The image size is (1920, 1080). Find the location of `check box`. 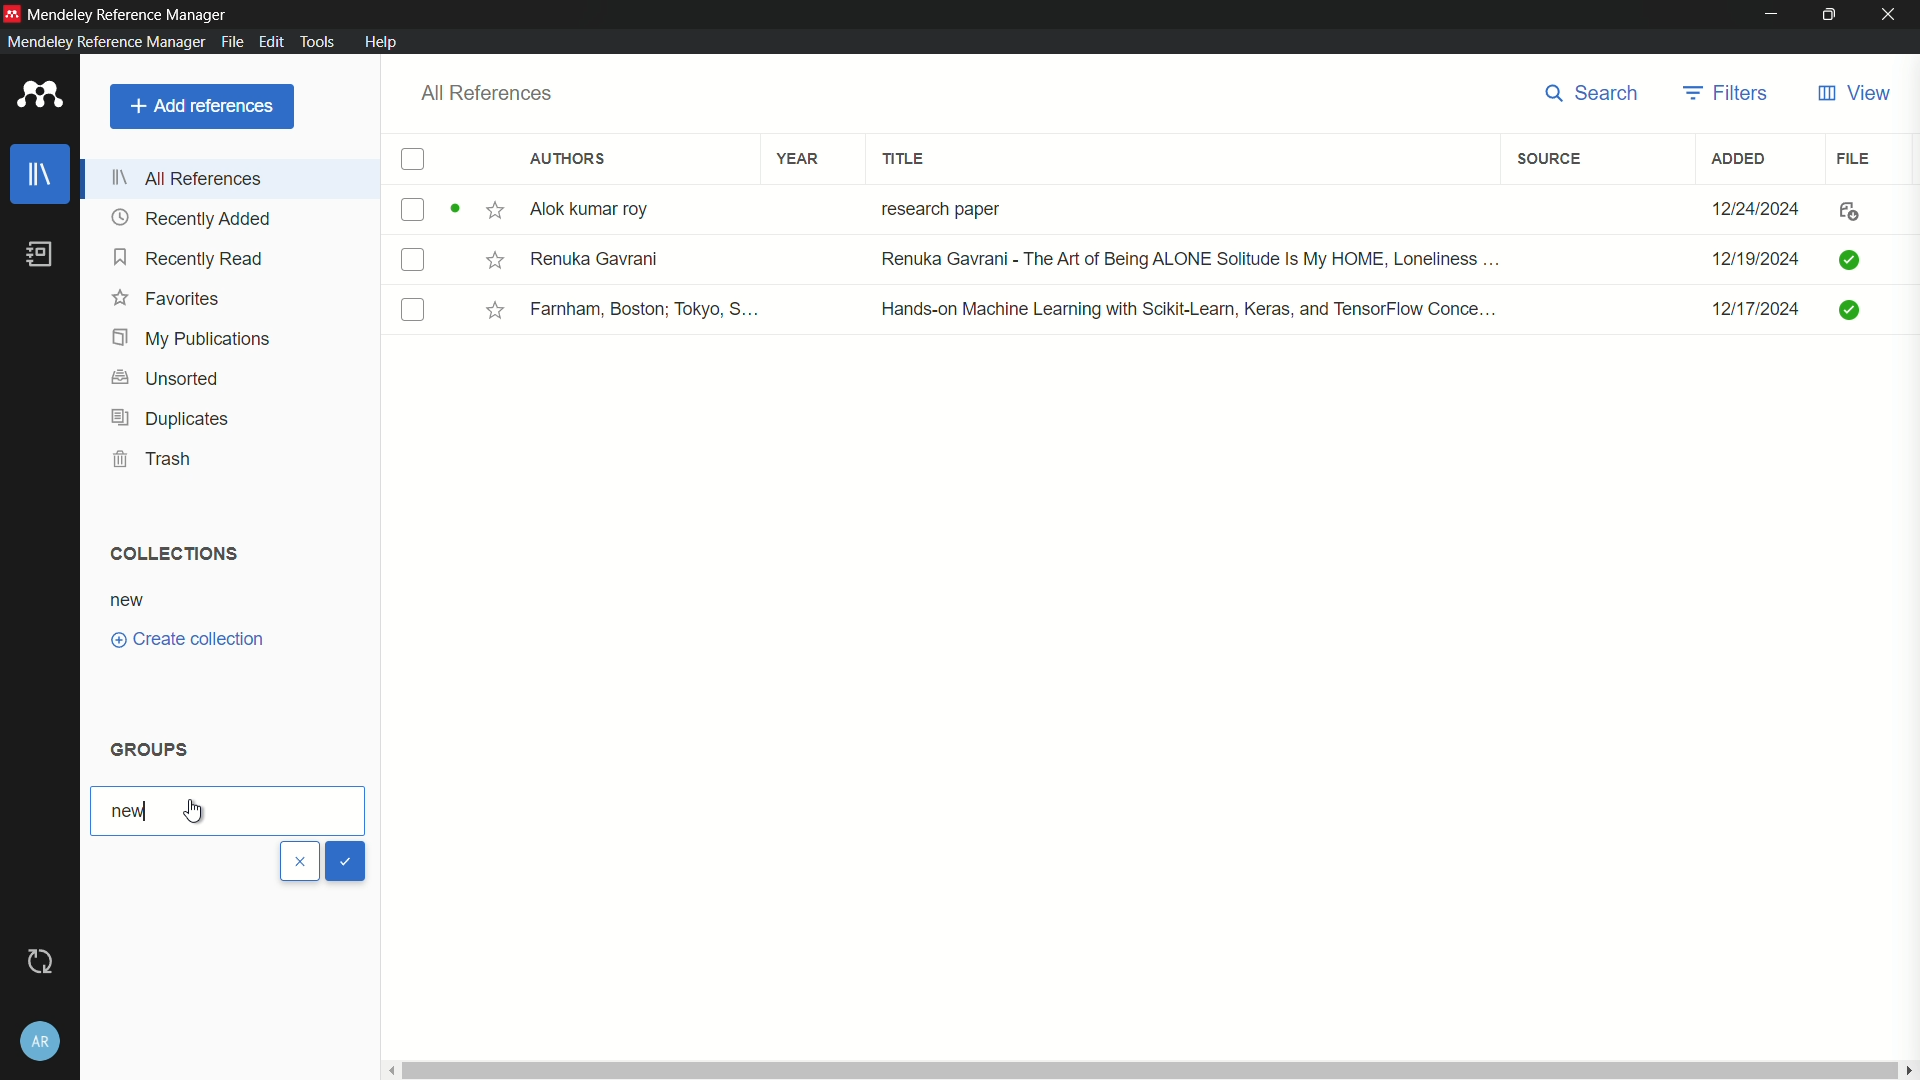

check box is located at coordinates (413, 161).